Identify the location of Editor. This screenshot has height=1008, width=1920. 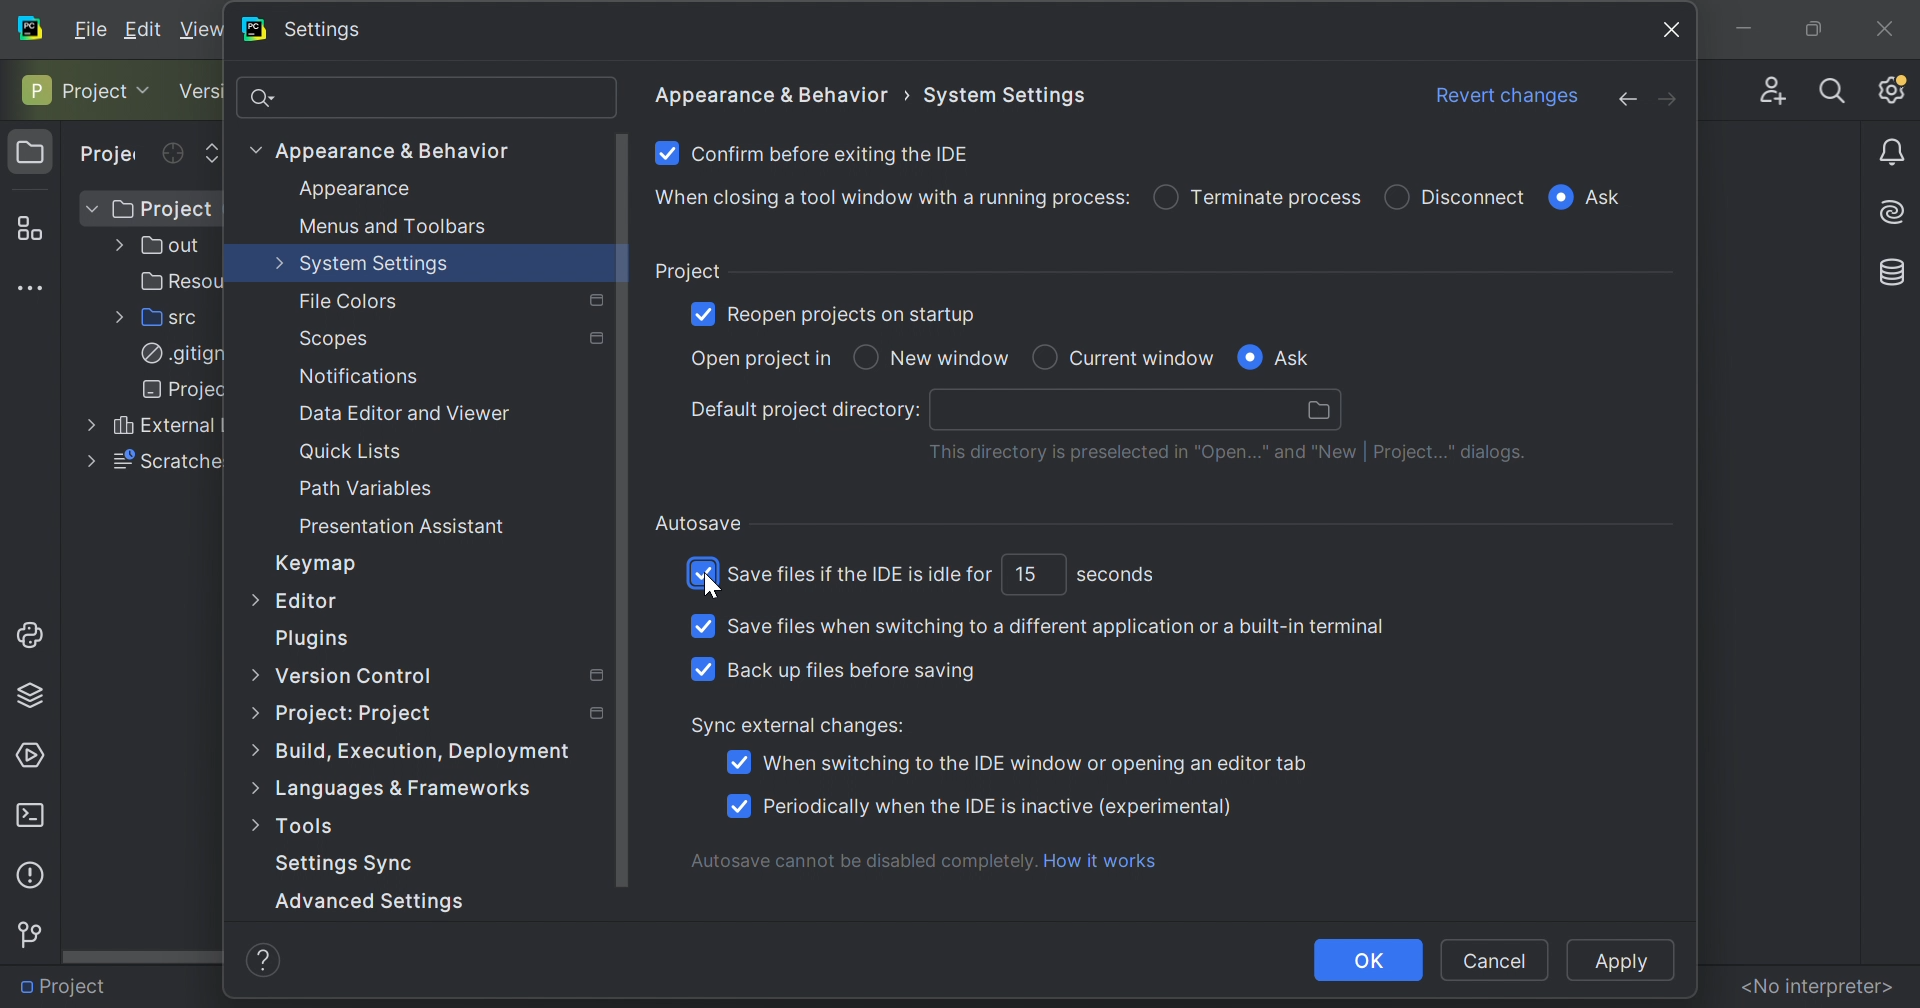
(310, 603).